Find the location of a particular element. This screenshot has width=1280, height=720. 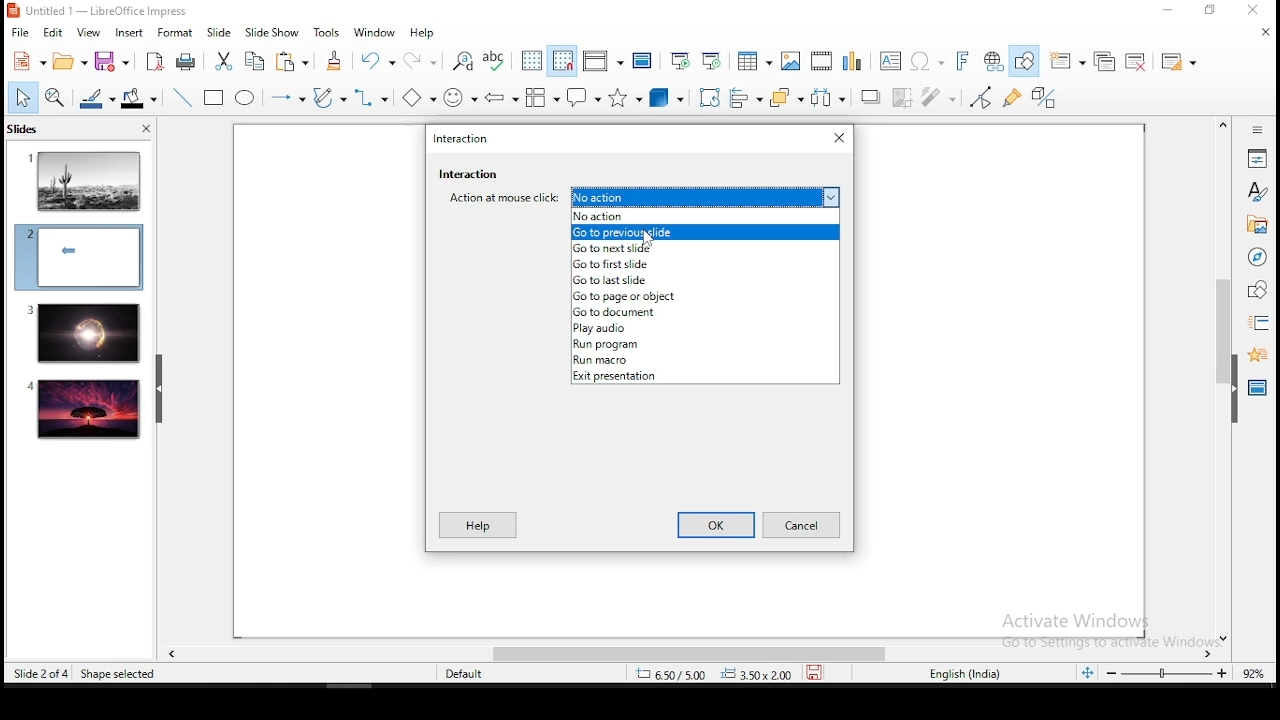

Activate Window}
- ry is located at coordinates (1089, 623).